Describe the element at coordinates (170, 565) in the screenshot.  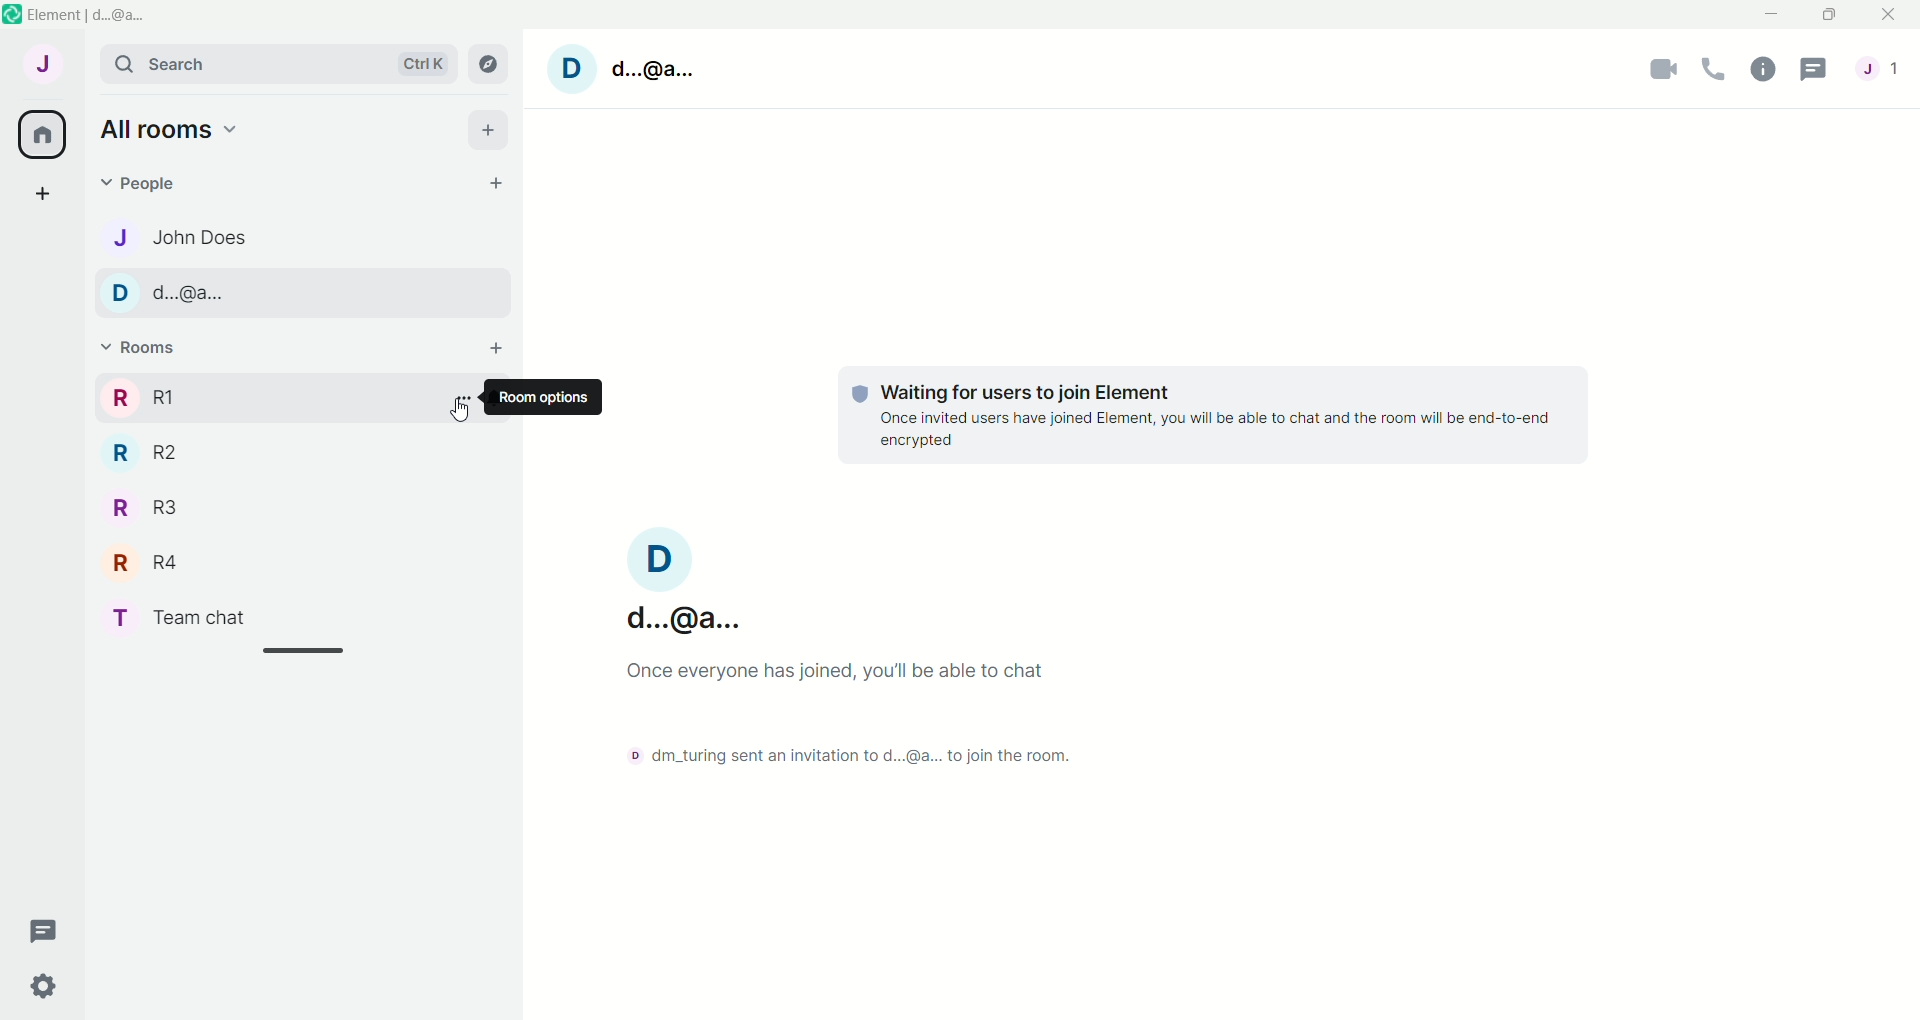
I see `R R4` at that location.